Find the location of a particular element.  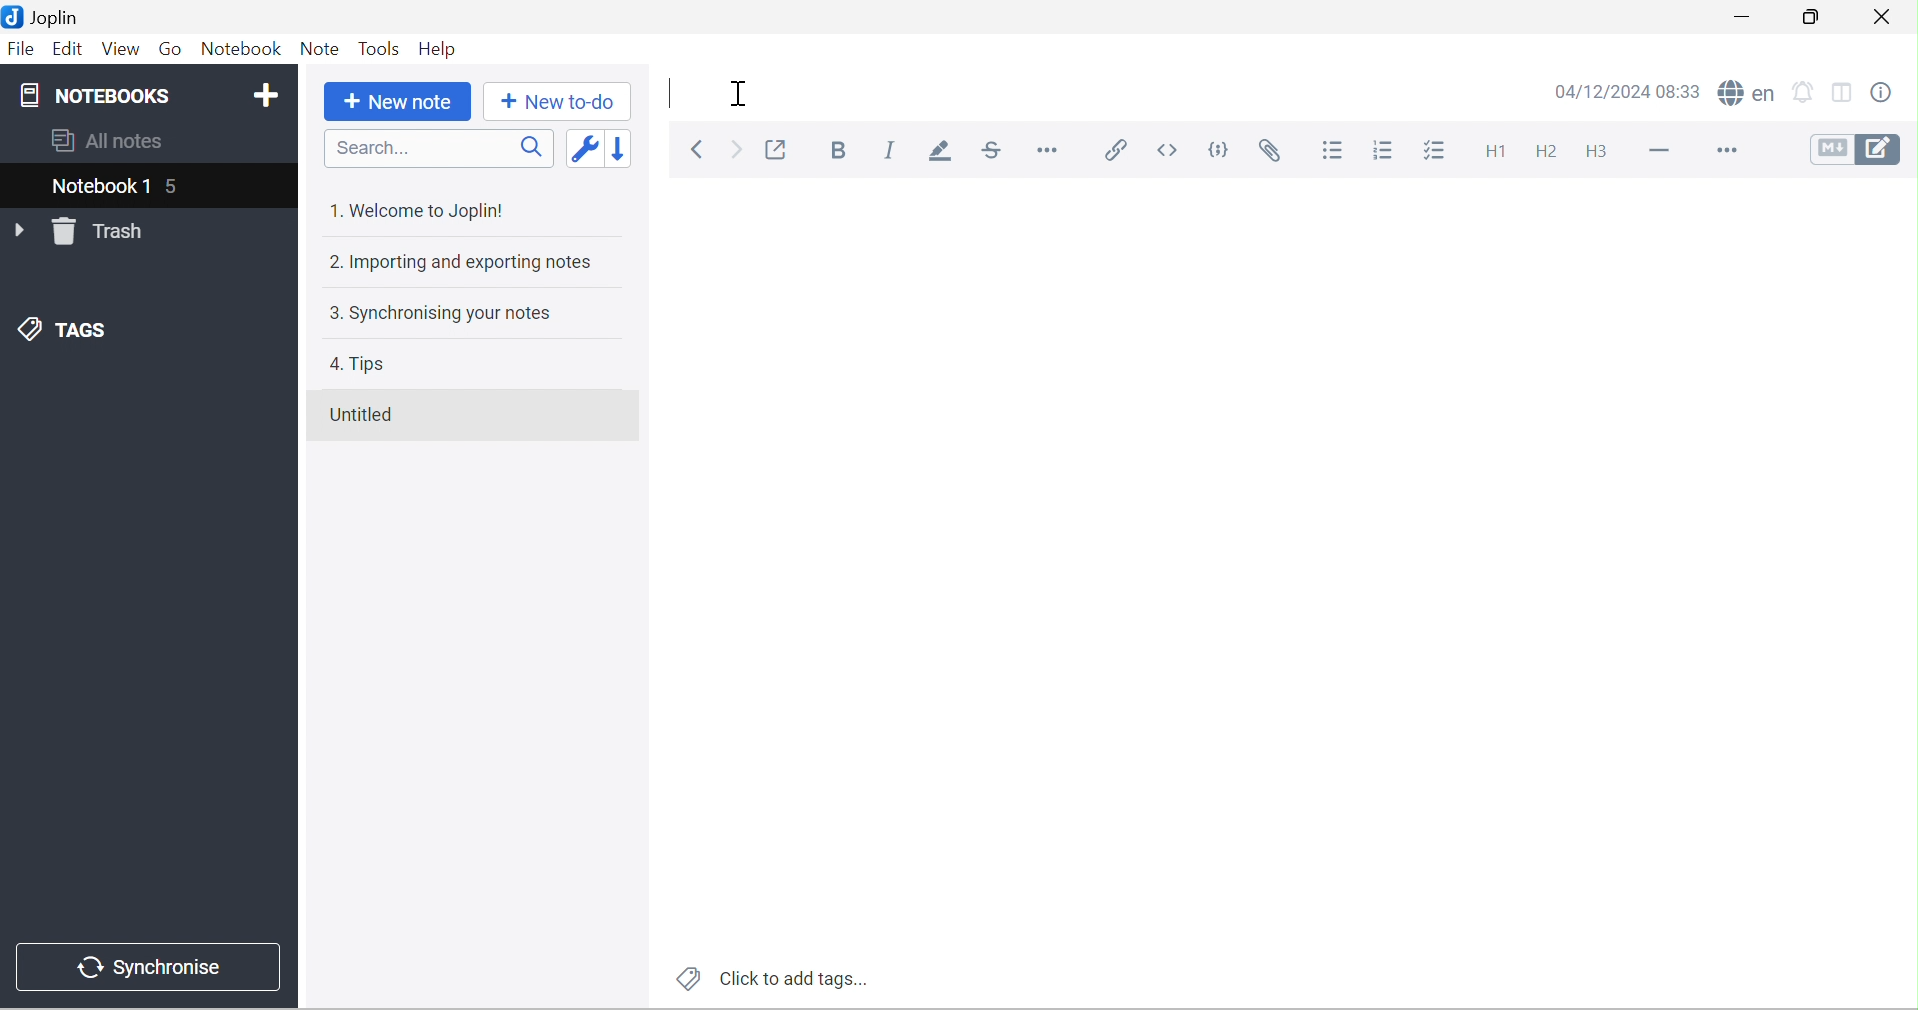

Toggle editor layouts is located at coordinates (1848, 94).